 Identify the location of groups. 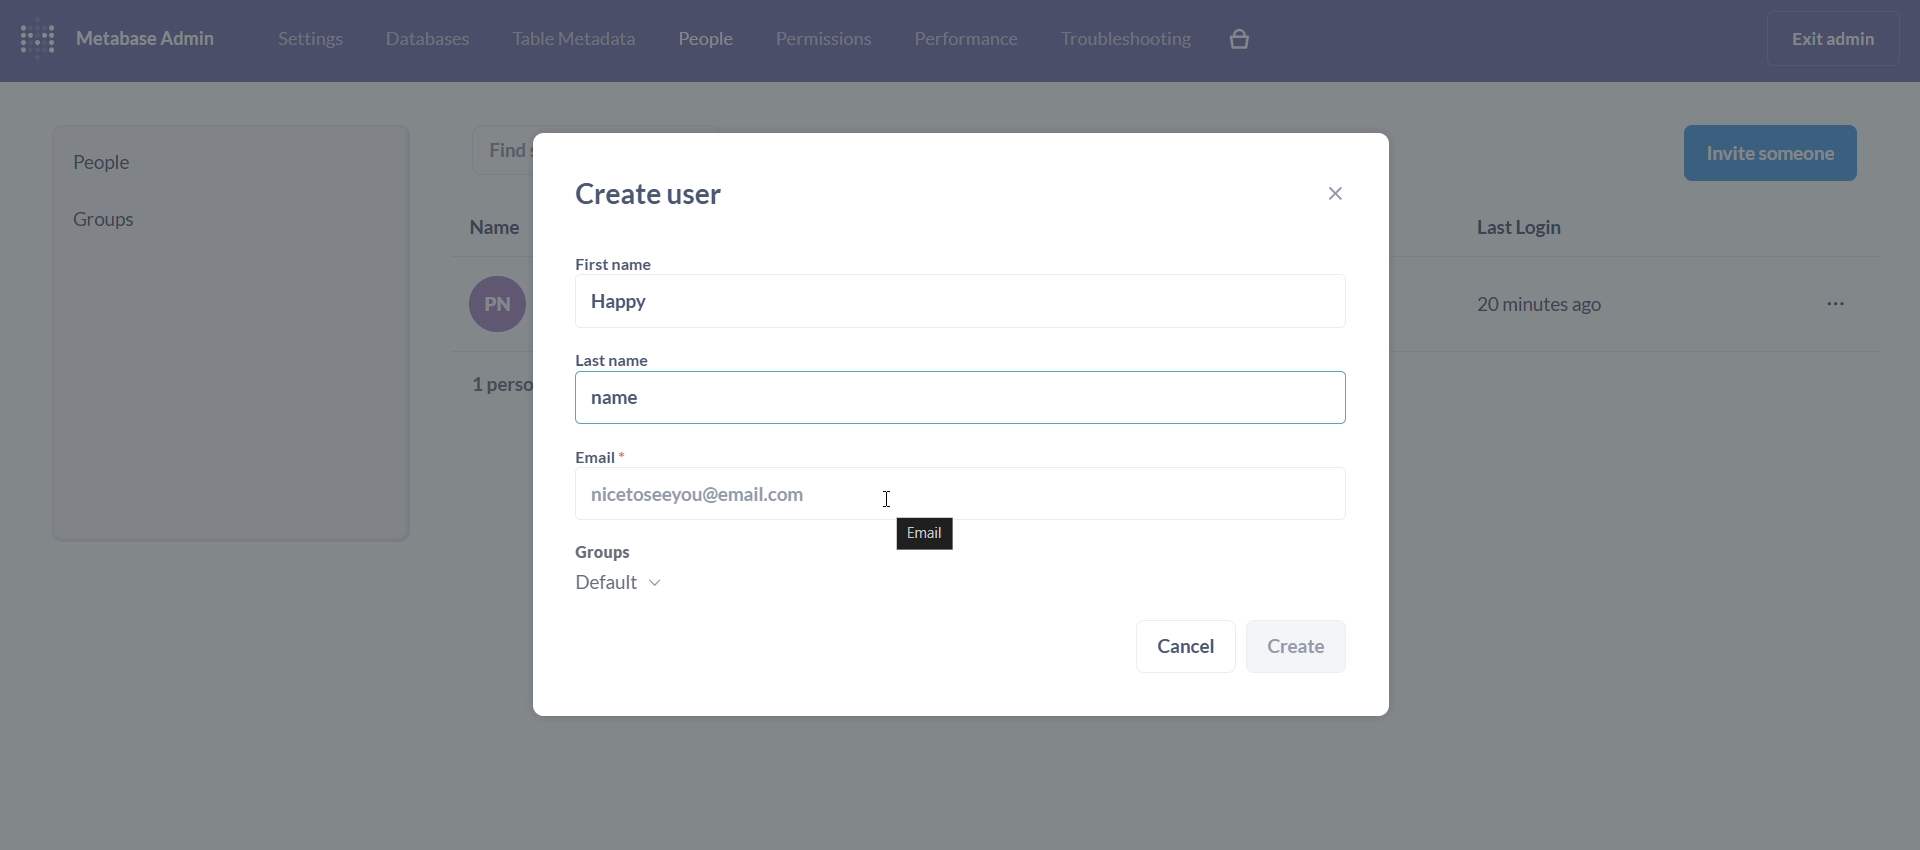
(223, 219).